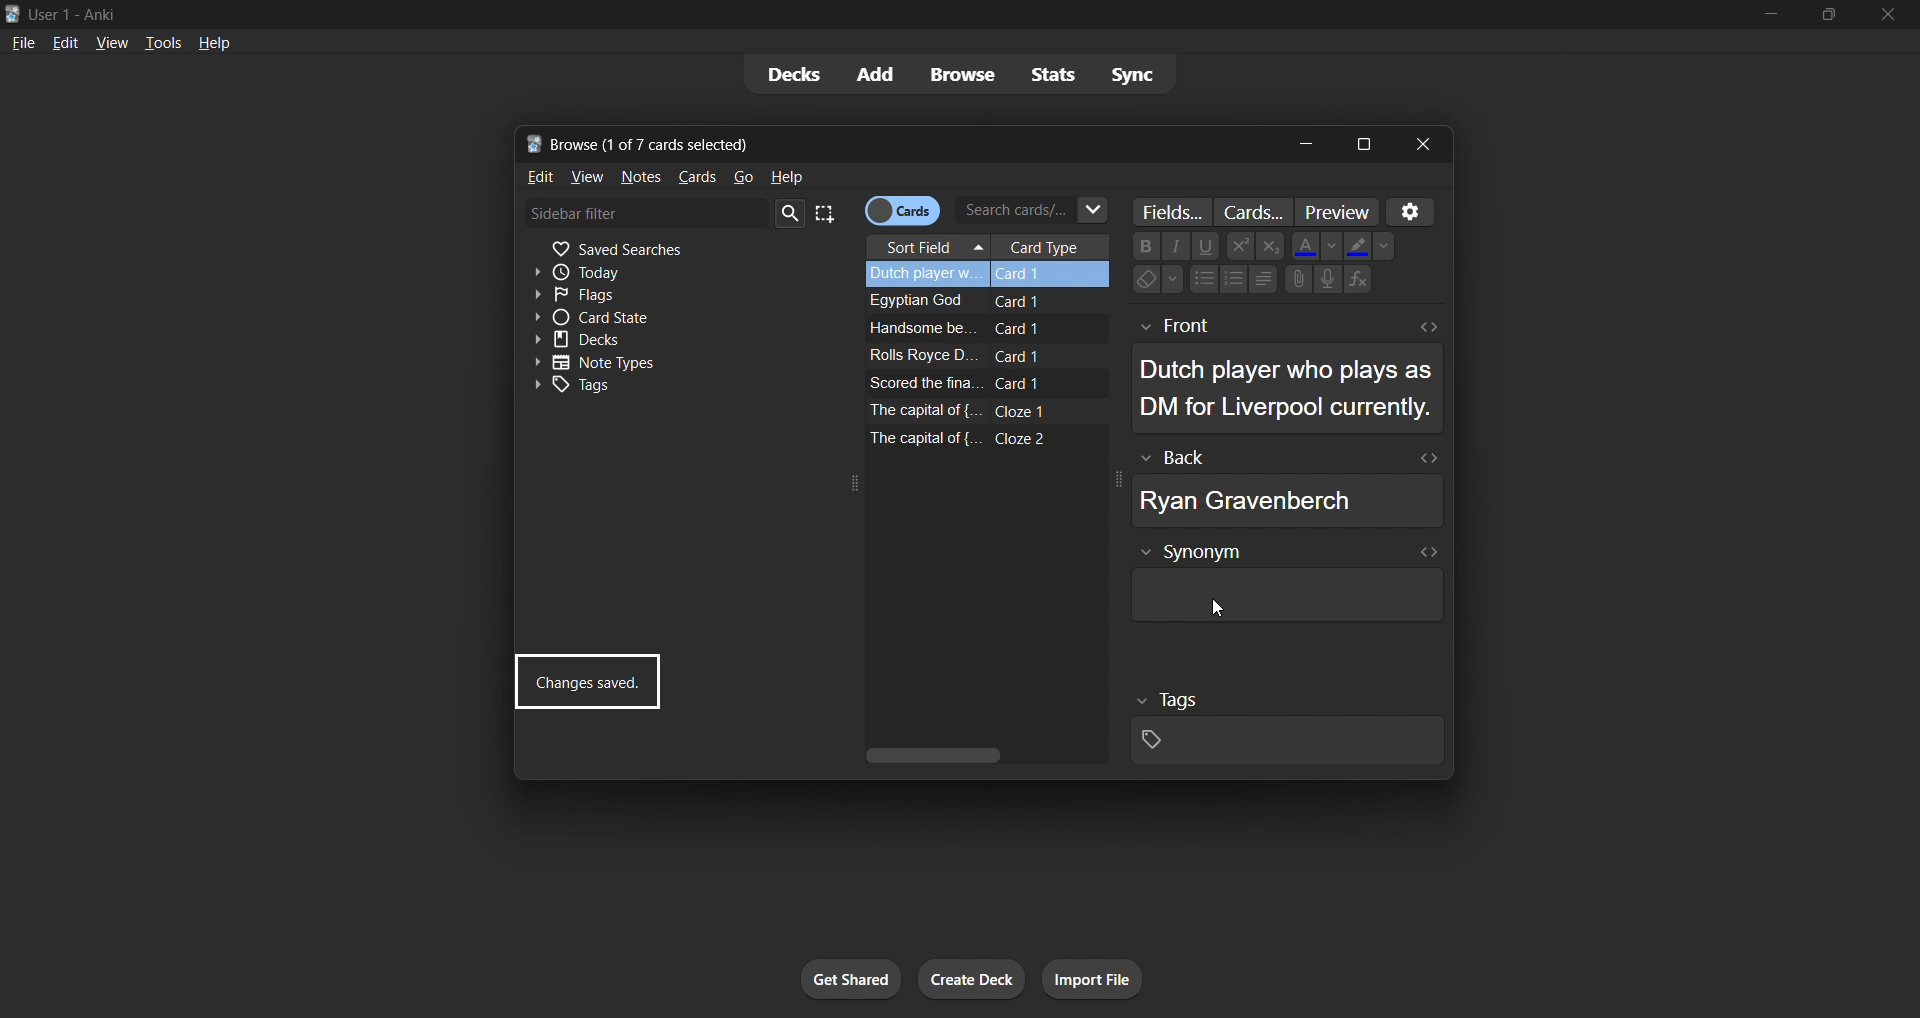 Image resolution: width=1920 pixels, height=1018 pixels. Describe the element at coordinates (846, 979) in the screenshot. I see `get shared` at that location.